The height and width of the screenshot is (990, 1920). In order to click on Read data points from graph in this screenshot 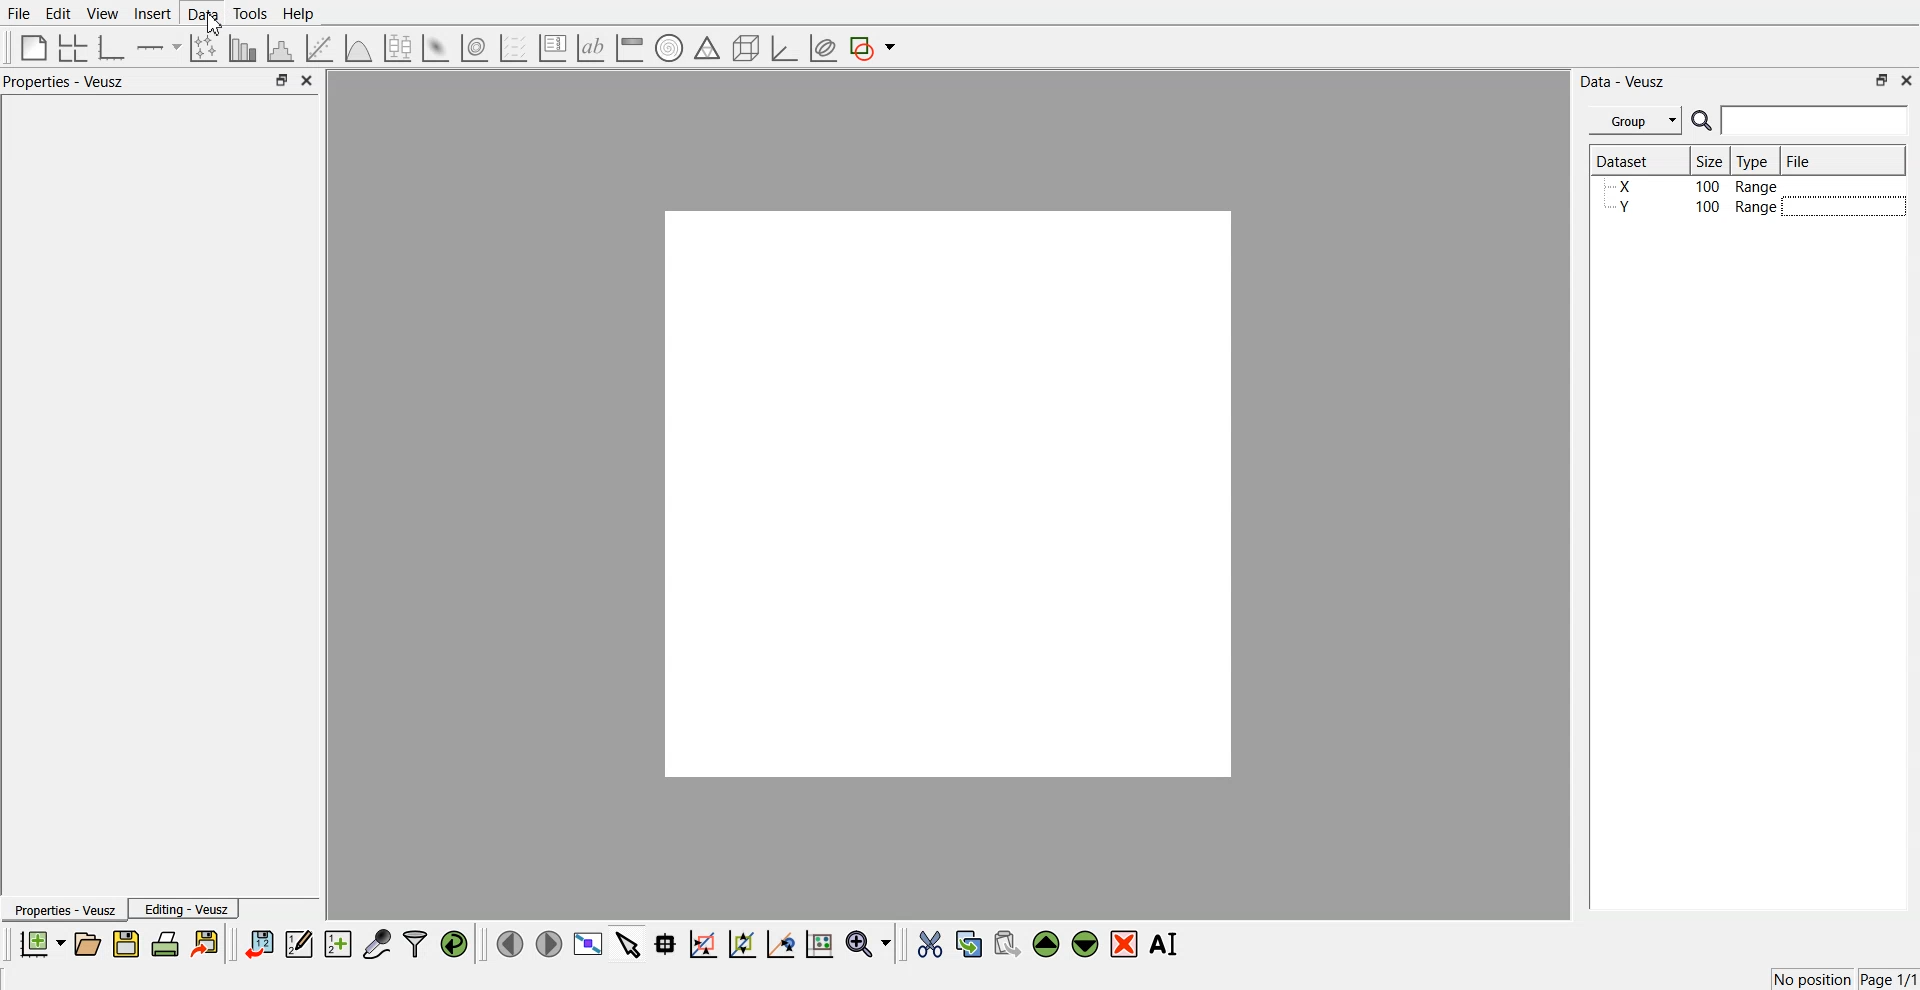, I will do `click(666, 943)`.